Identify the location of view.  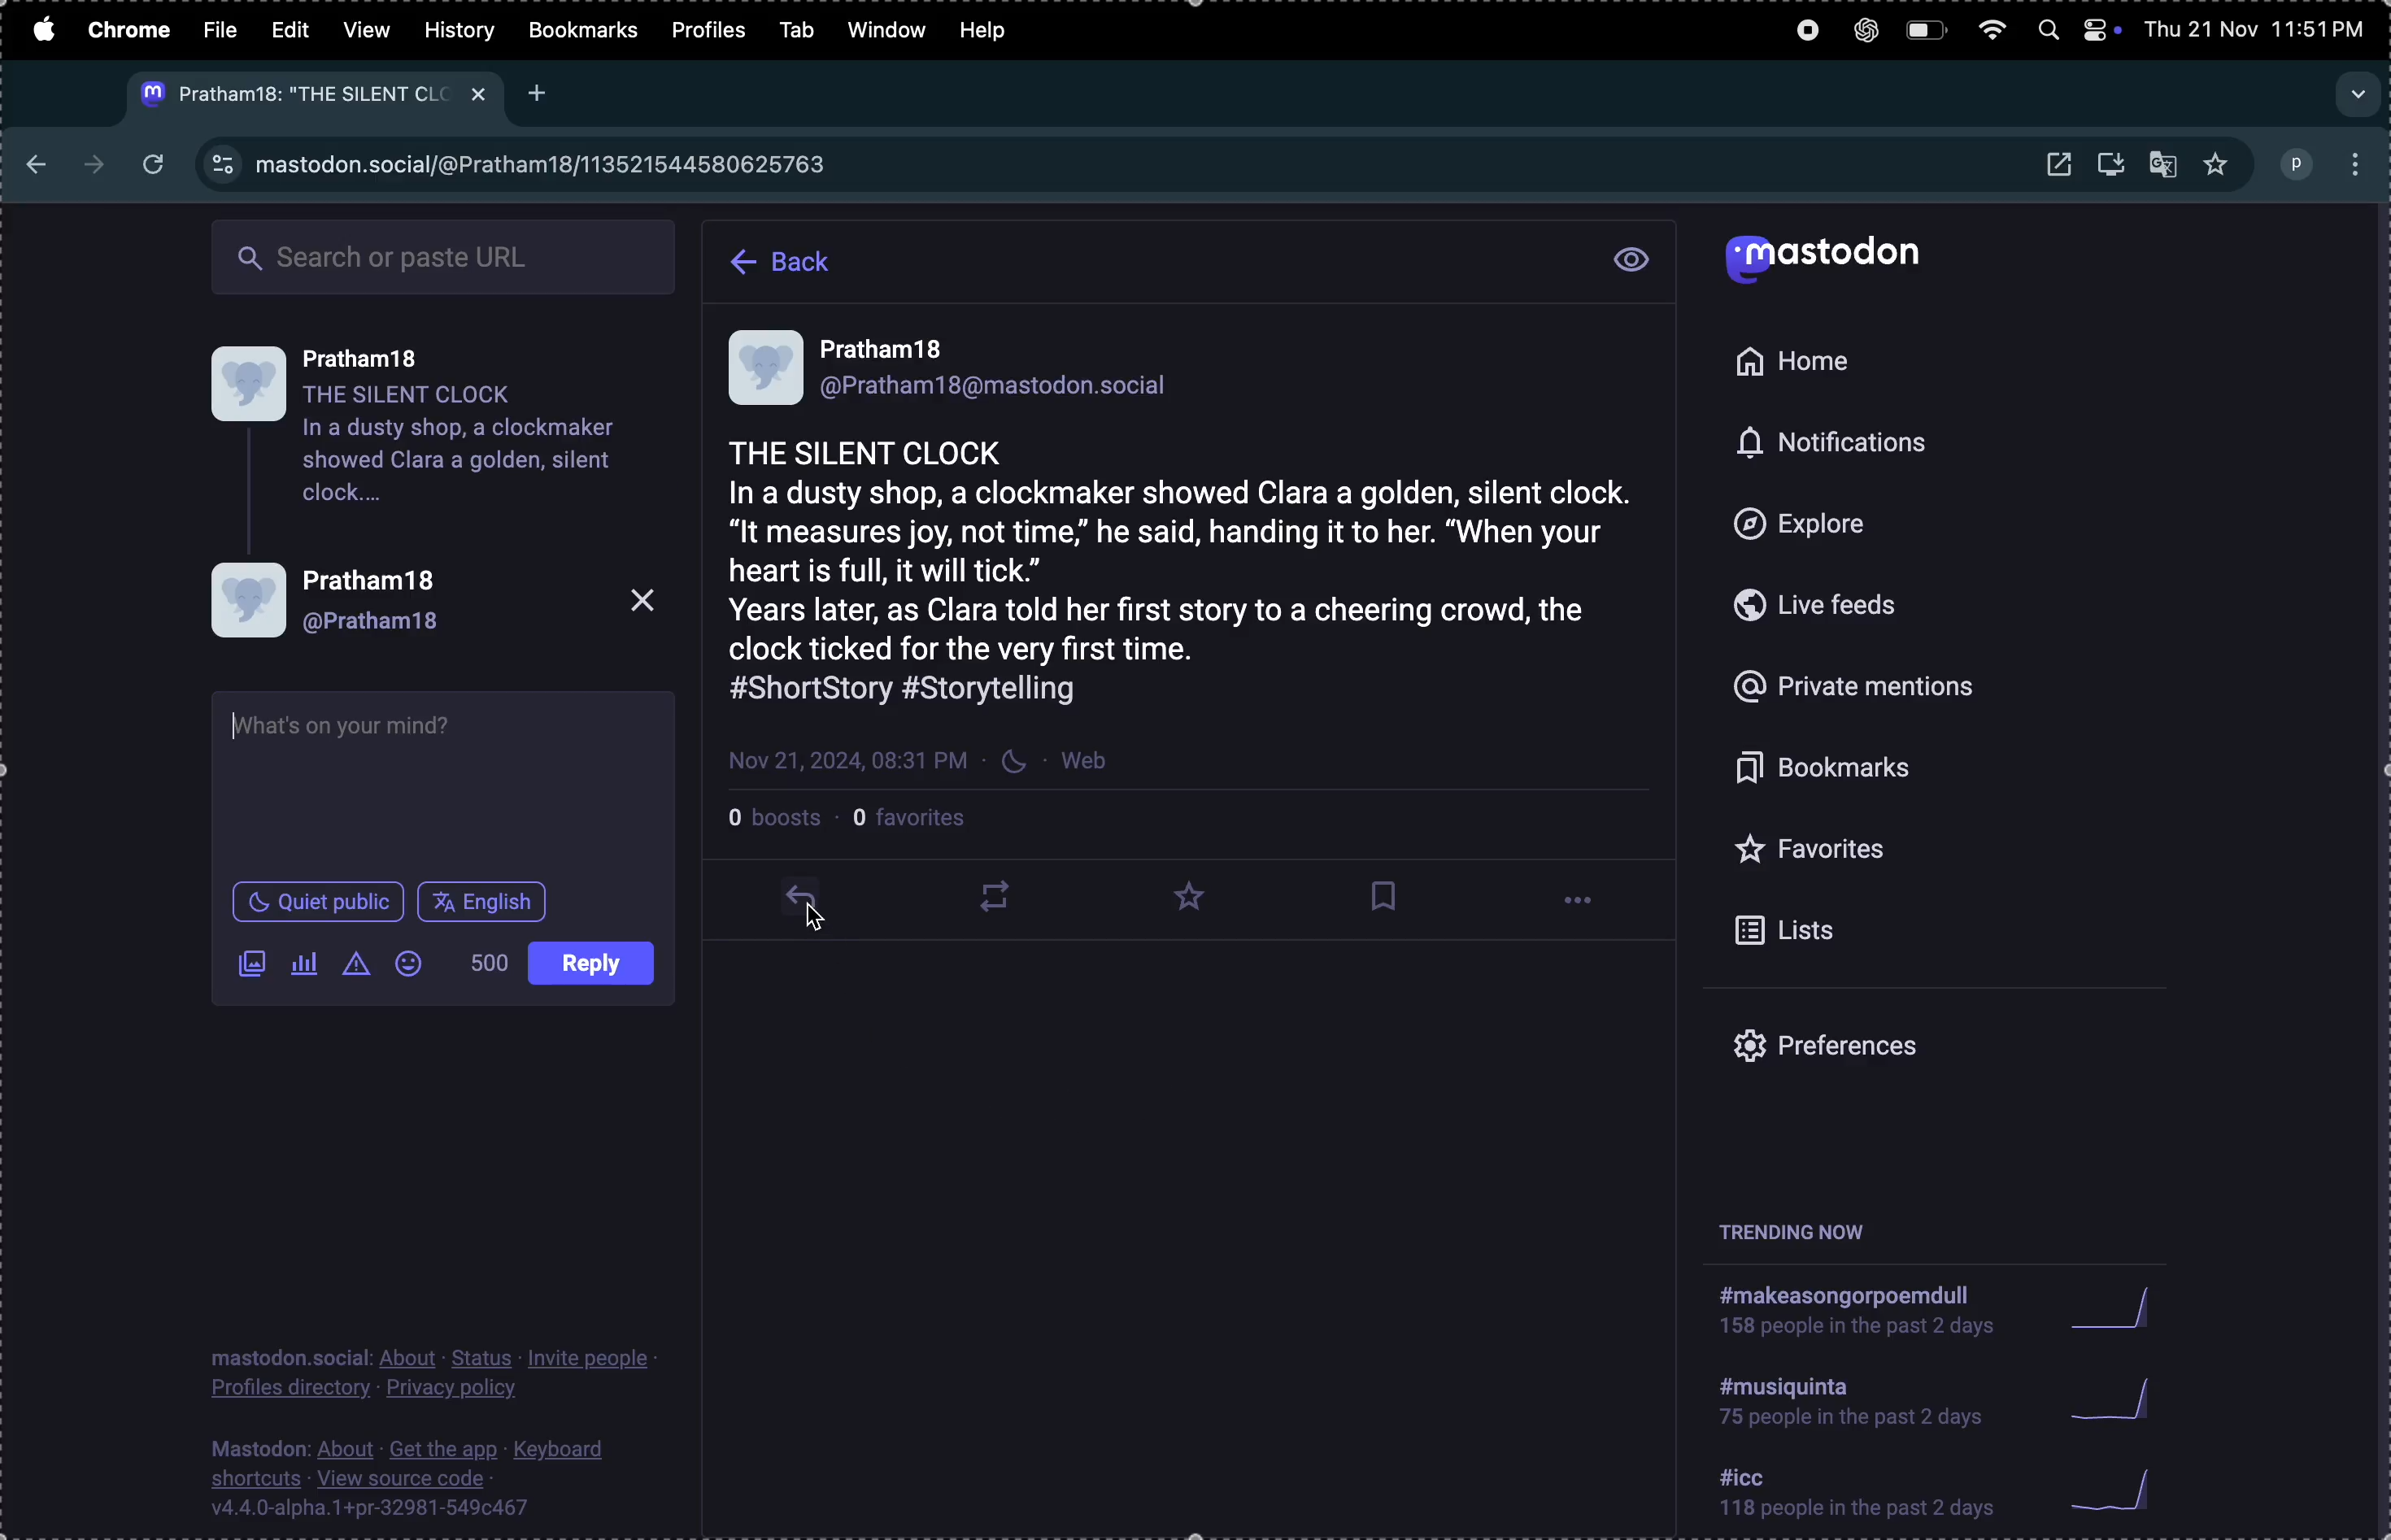
(1631, 260).